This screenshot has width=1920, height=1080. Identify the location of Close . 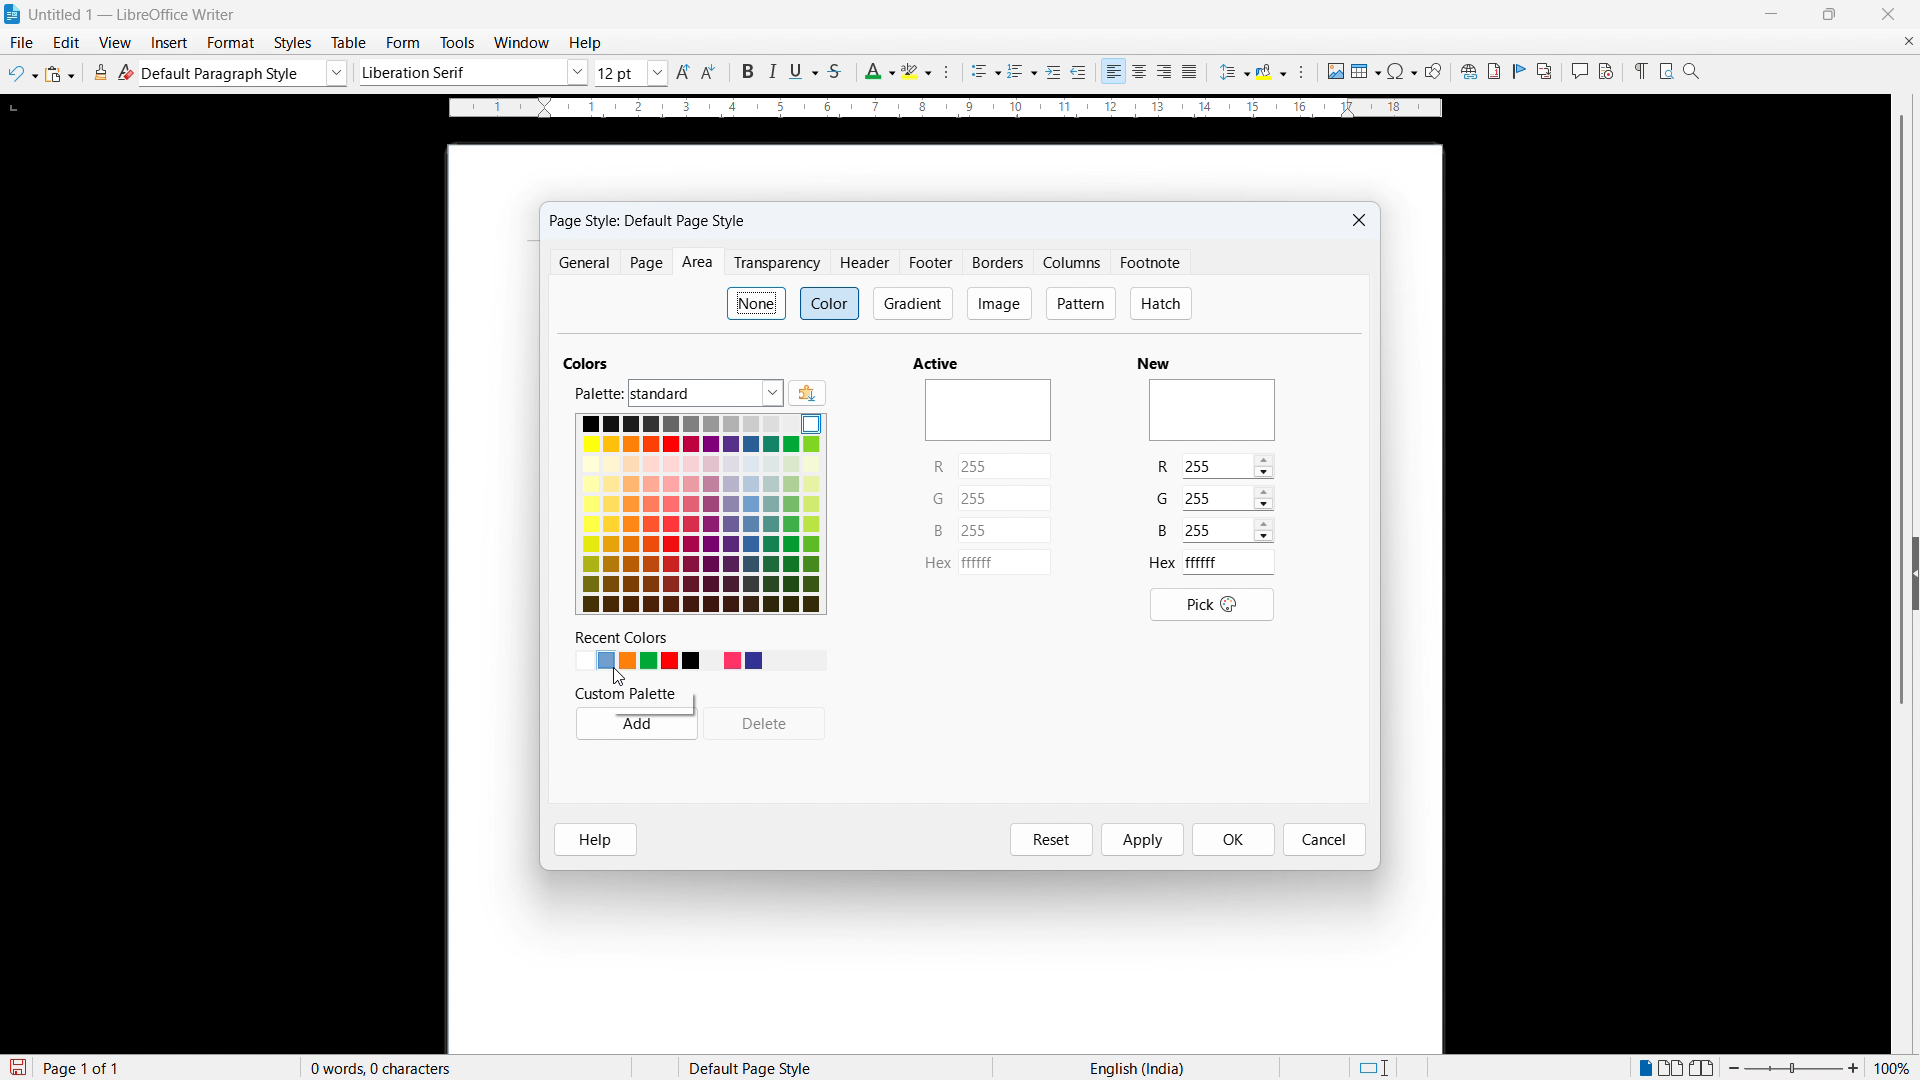
(1887, 14).